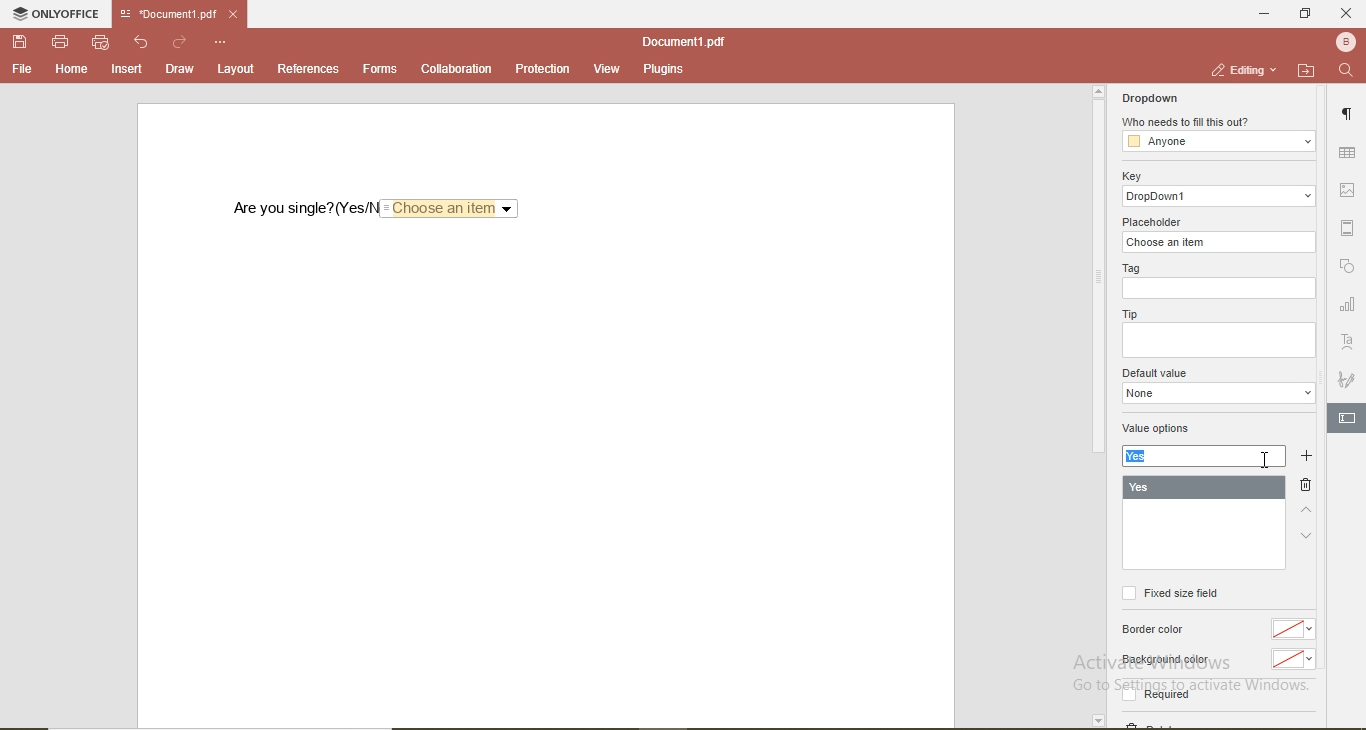 Image resolution: width=1366 pixels, height=730 pixels. What do you see at coordinates (1097, 269) in the screenshot?
I see `scrollbar` at bounding box center [1097, 269].